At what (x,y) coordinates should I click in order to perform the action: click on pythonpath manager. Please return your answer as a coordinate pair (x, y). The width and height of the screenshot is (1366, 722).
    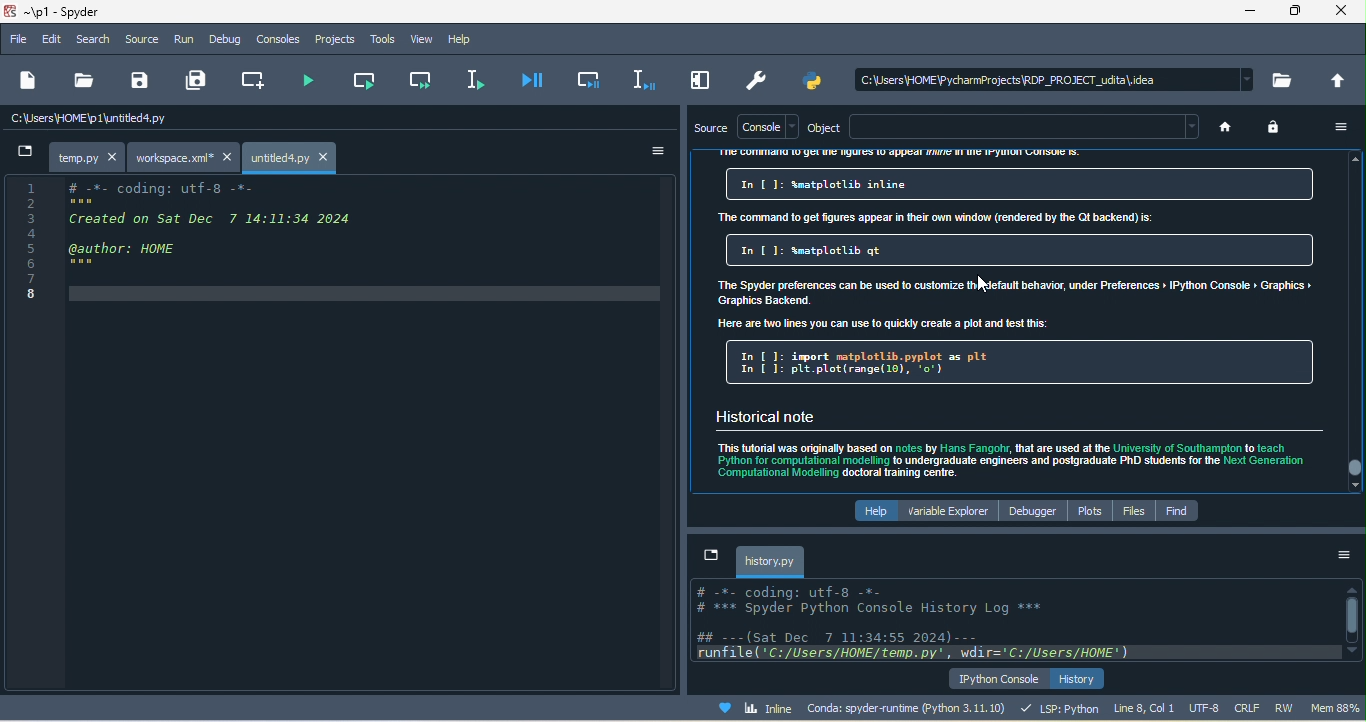
    Looking at the image, I should click on (817, 80).